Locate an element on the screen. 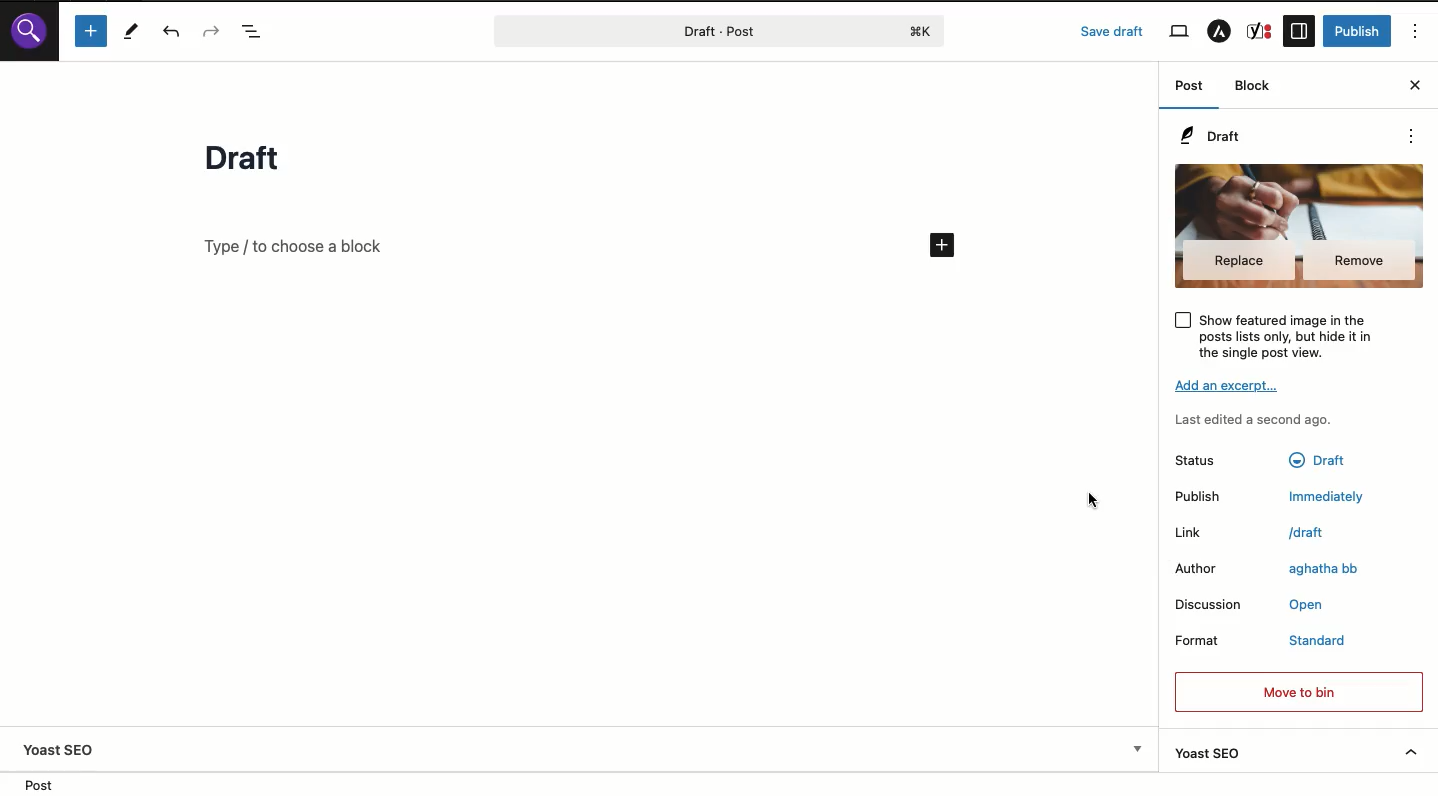 This screenshot has height=796, width=1438. Status is located at coordinates (1196, 460).